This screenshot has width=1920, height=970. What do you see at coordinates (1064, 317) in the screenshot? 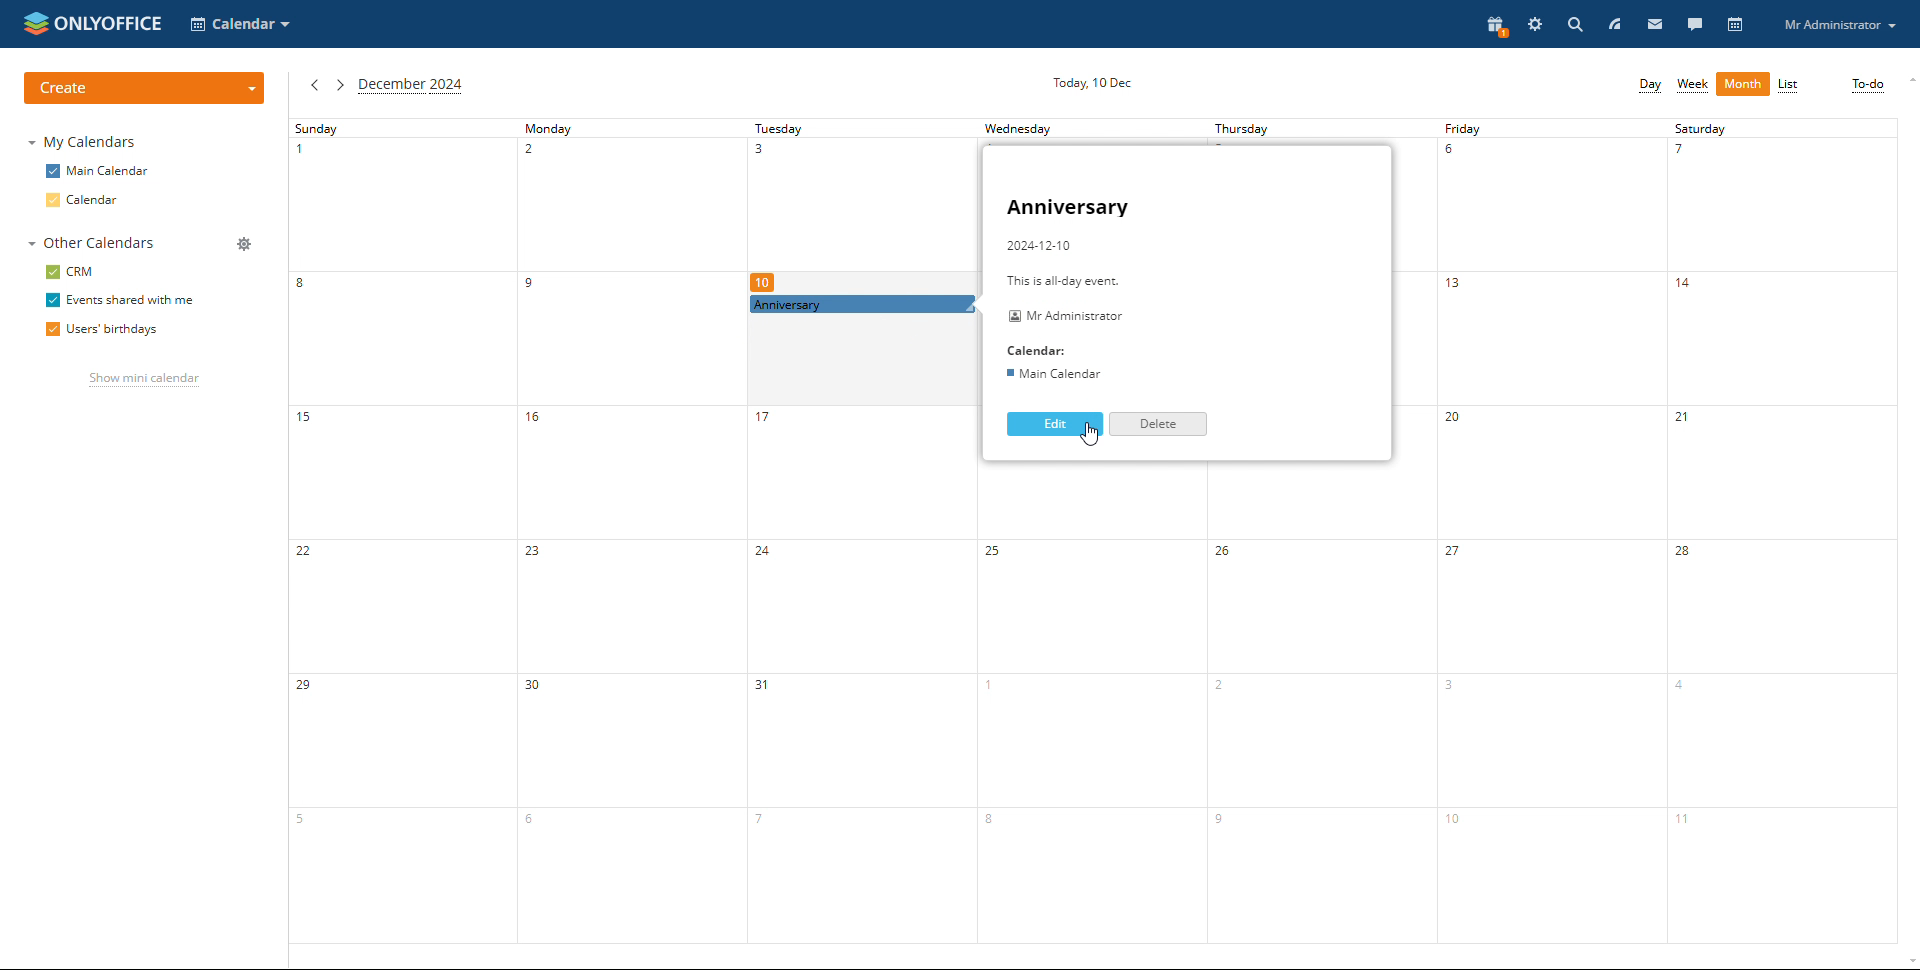
I see `Mr Administrator` at bounding box center [1064, 317].